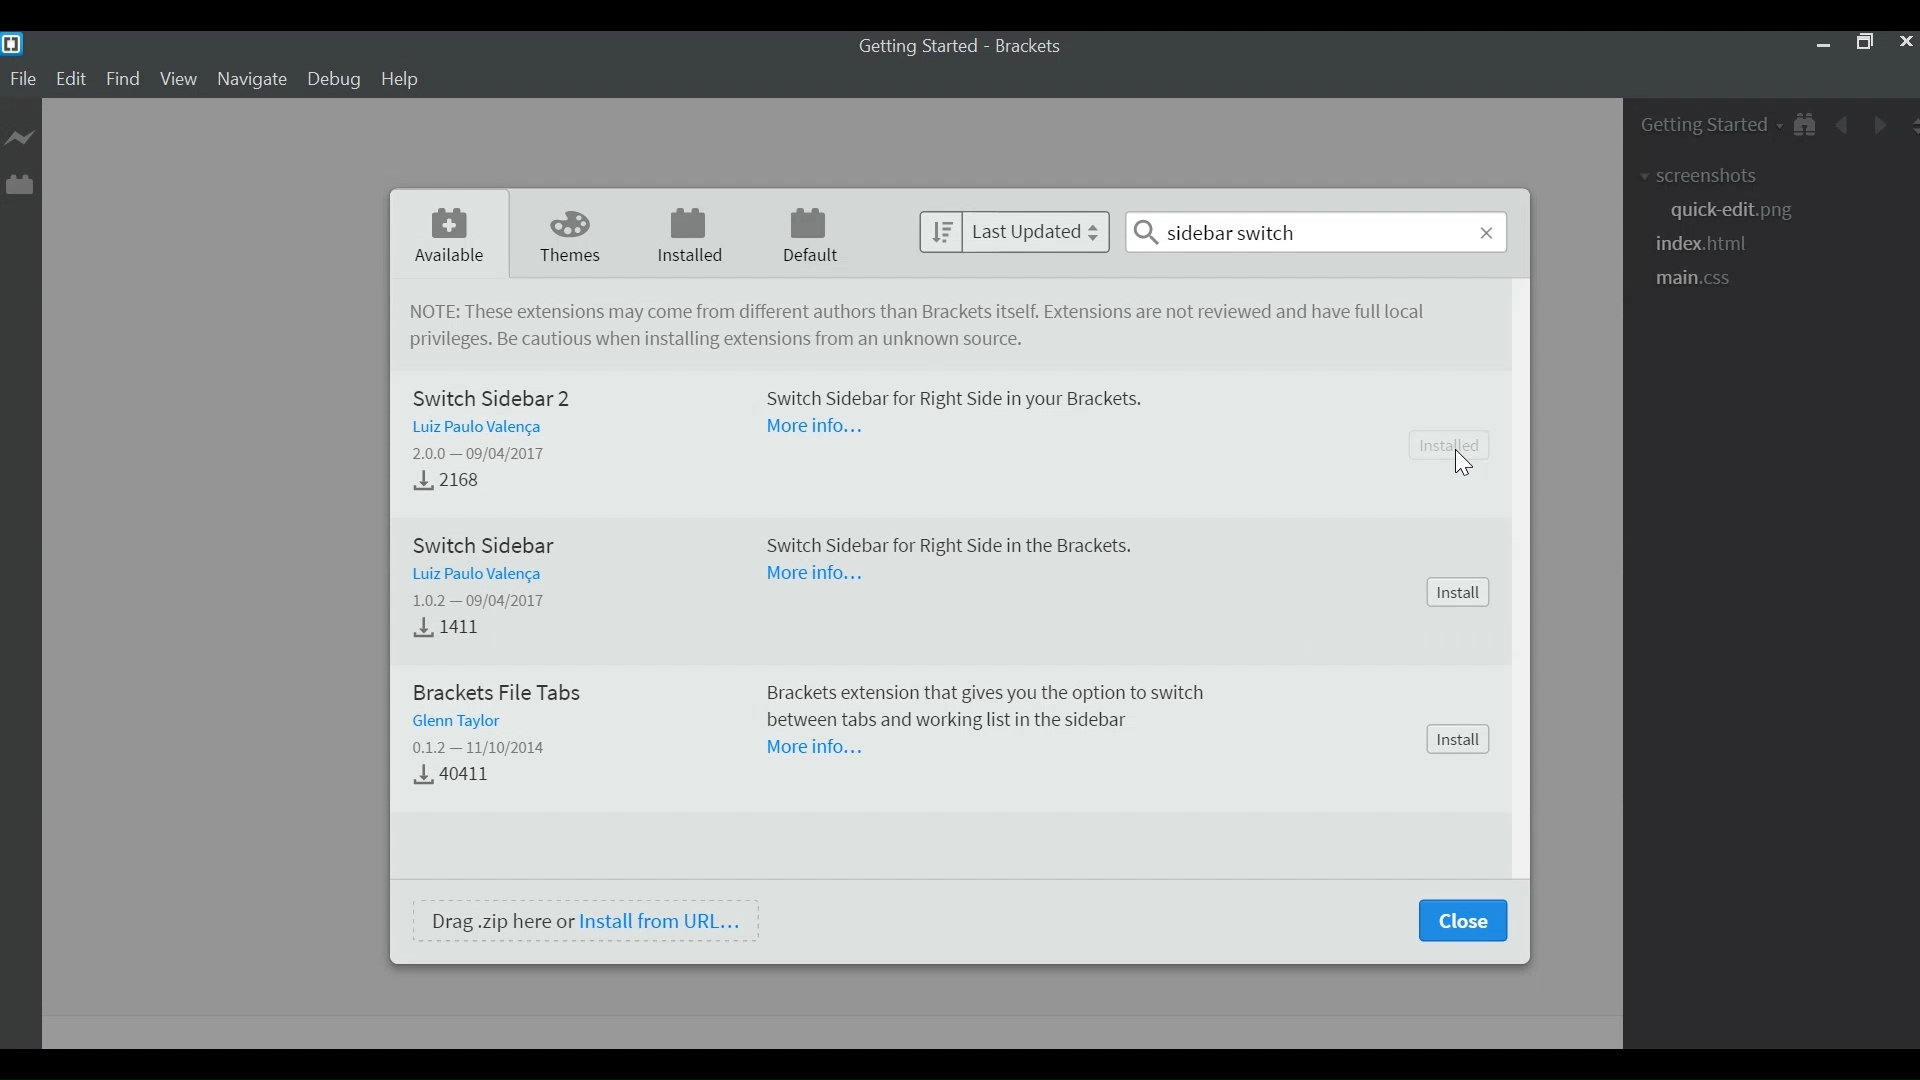 The image size is (1920, 1080). What do you see at coordinates (487, 427) in the screenshot?
I see `Author` at bounding box center [487, 427].